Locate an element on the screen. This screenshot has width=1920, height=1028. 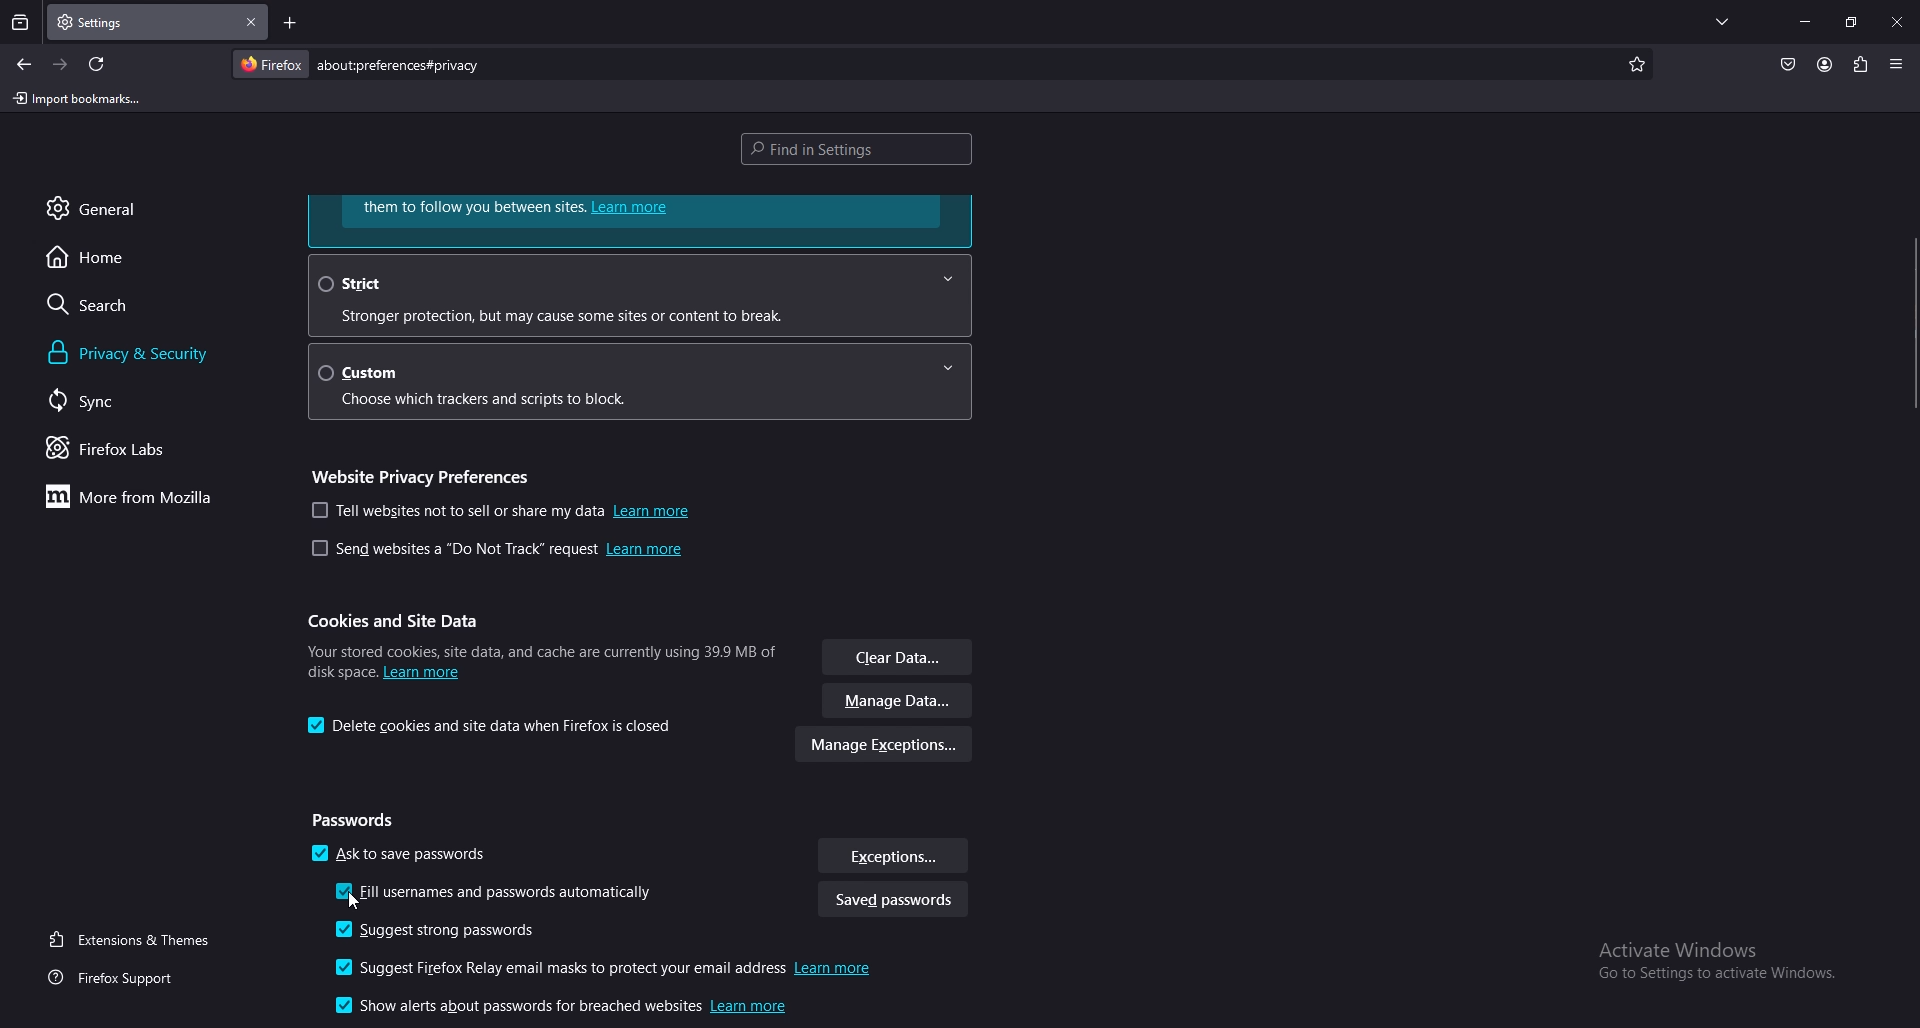
find in settings is located at coordinates (862, 147).